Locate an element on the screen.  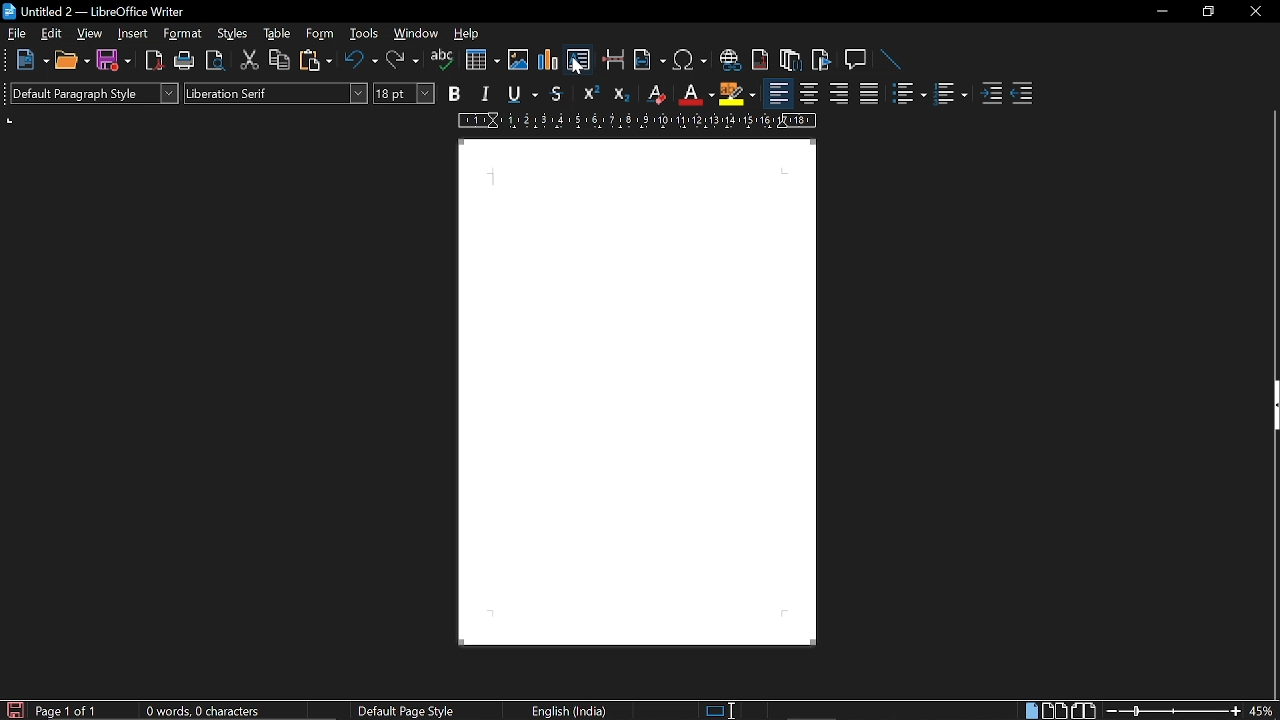
subscript is located at coordinates (622, 94).